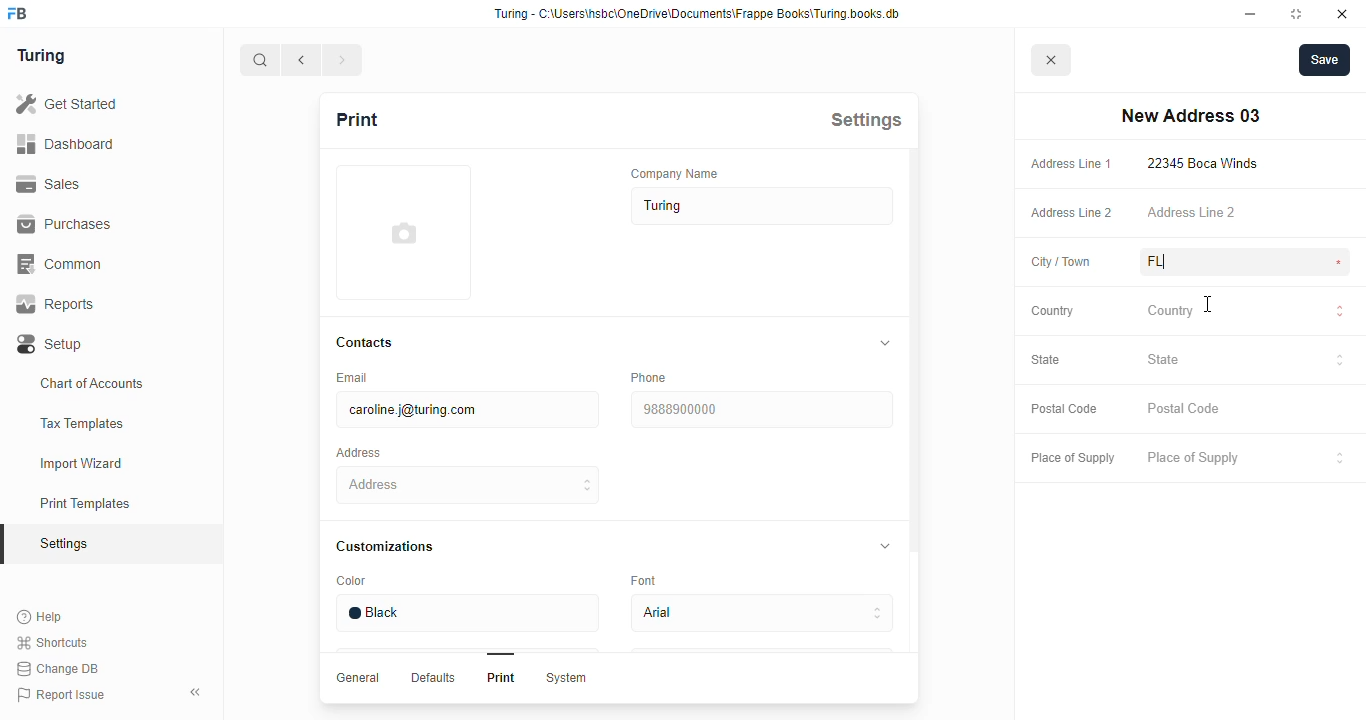  What do you see at coordinates (64, 224) in the screenshot?
I see `purchases` at bounding box center [64, 224].